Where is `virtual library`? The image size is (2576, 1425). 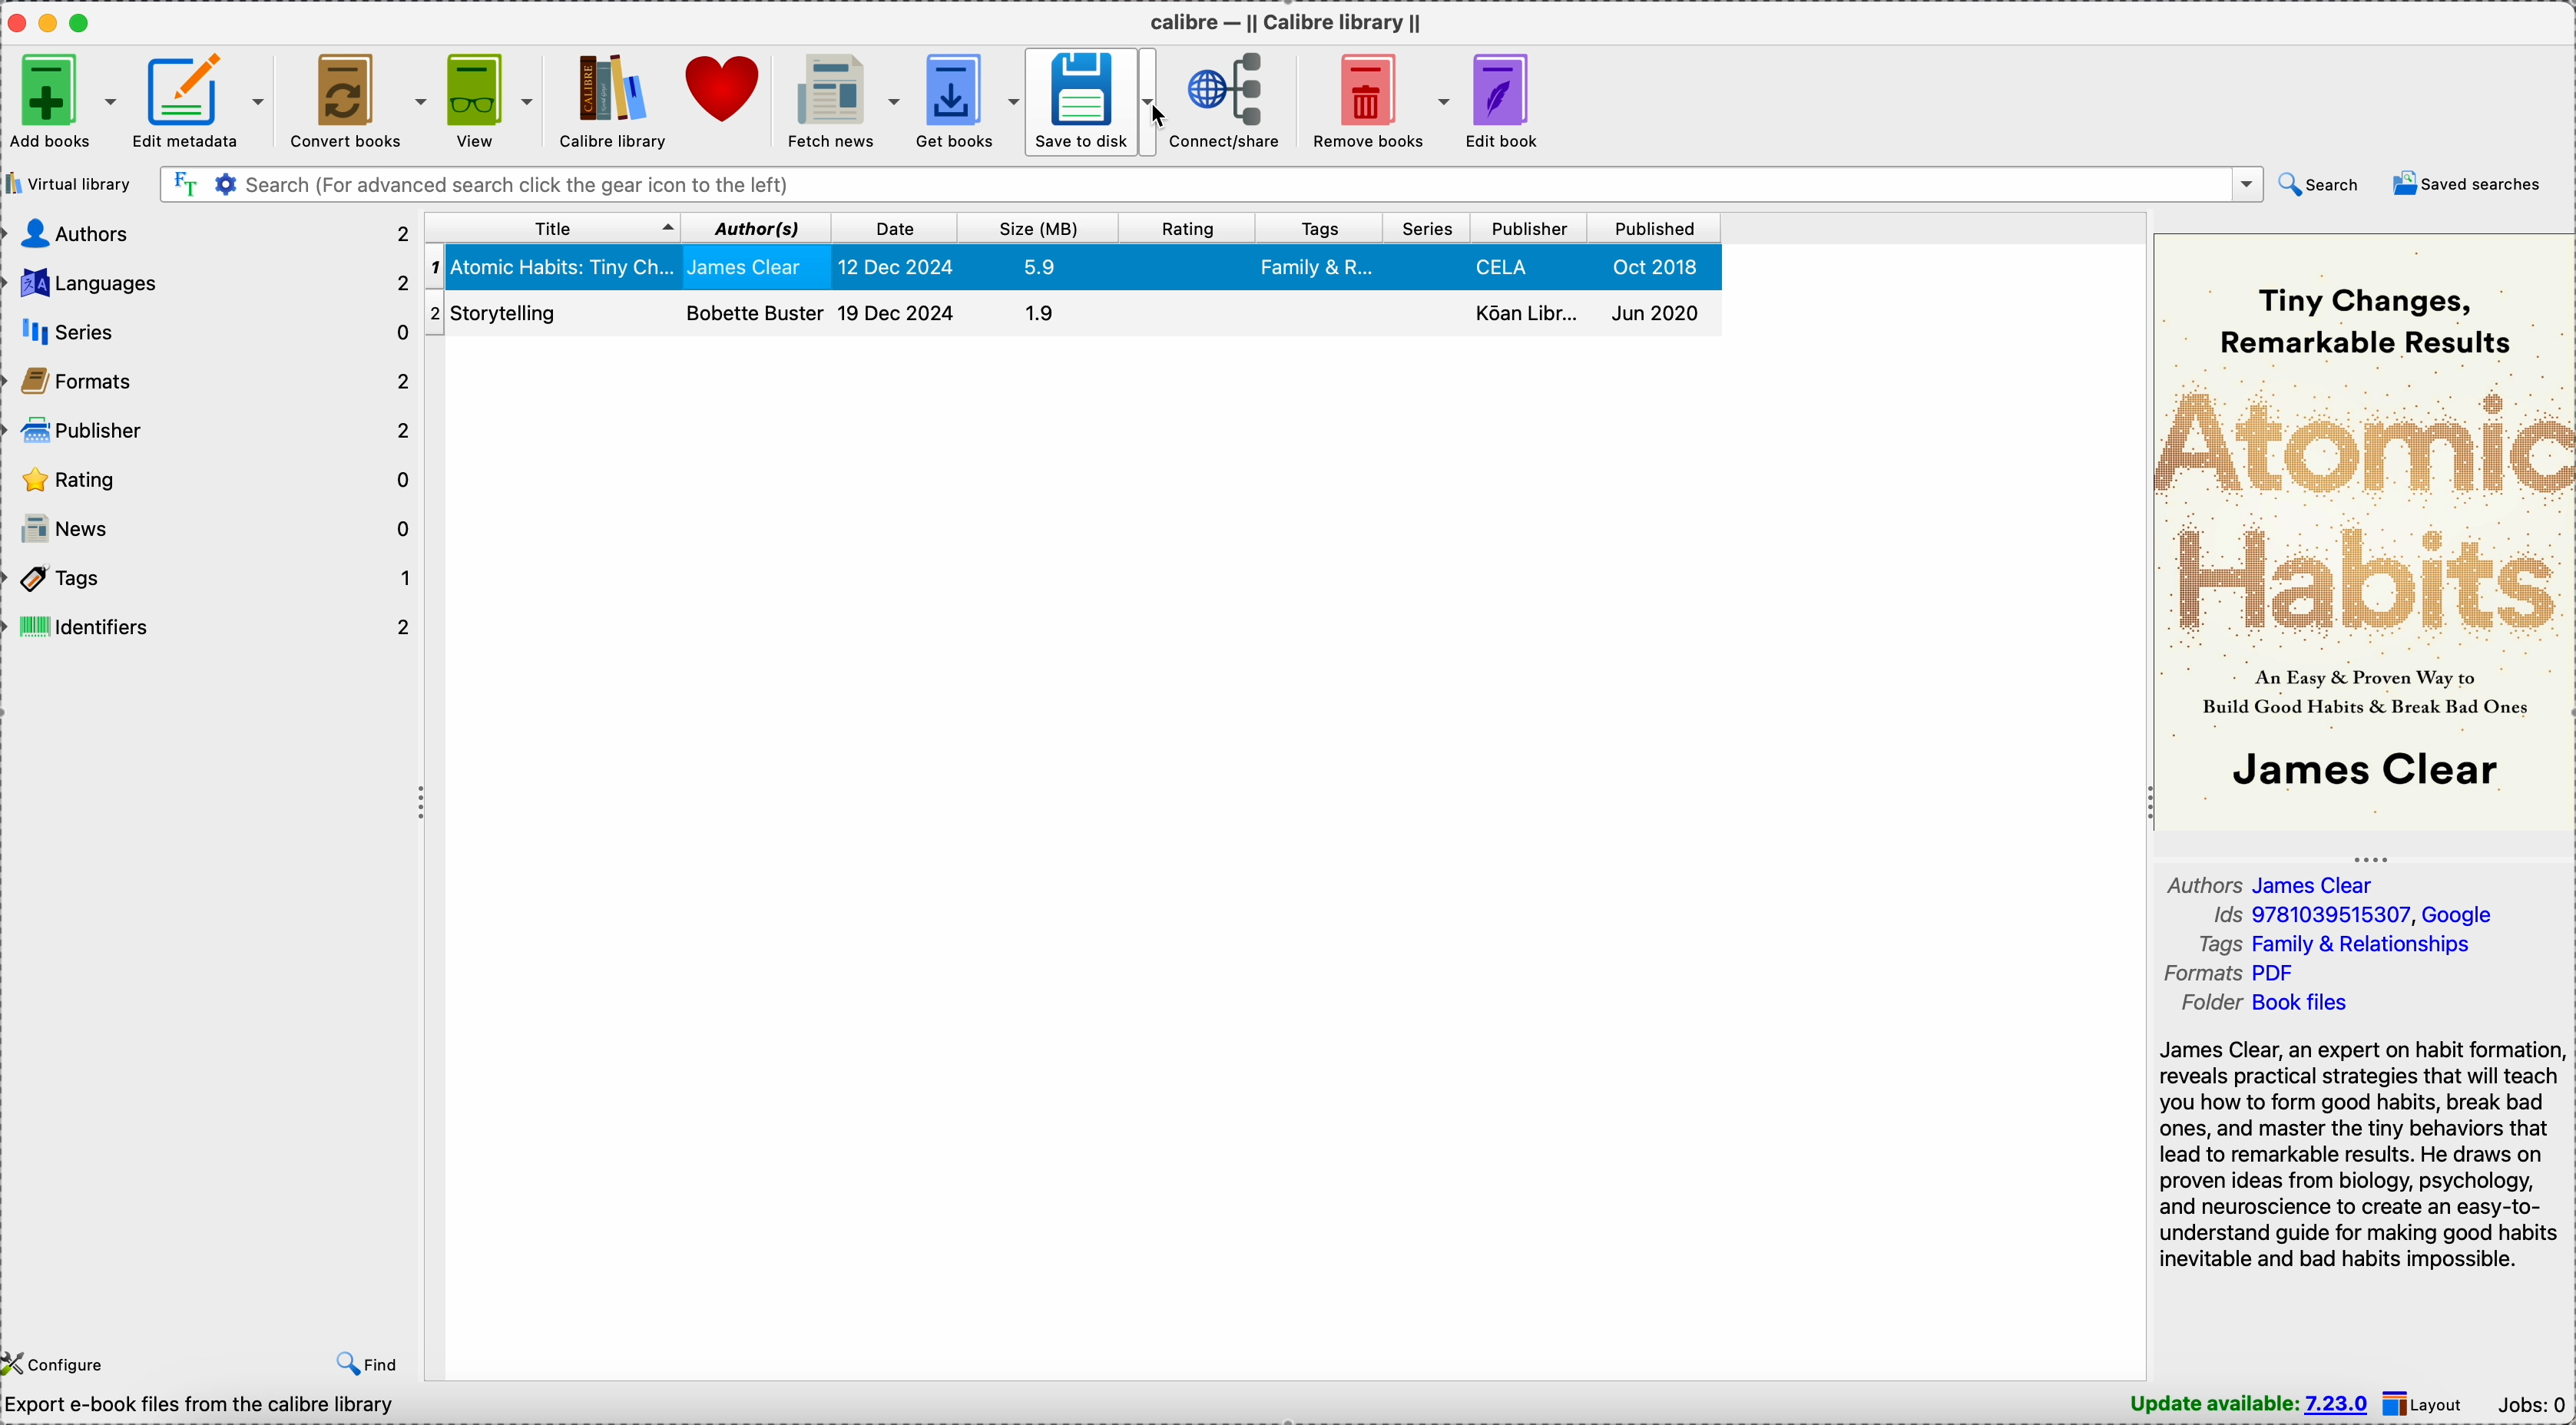 virtual library is located at coordinates (68, 182).